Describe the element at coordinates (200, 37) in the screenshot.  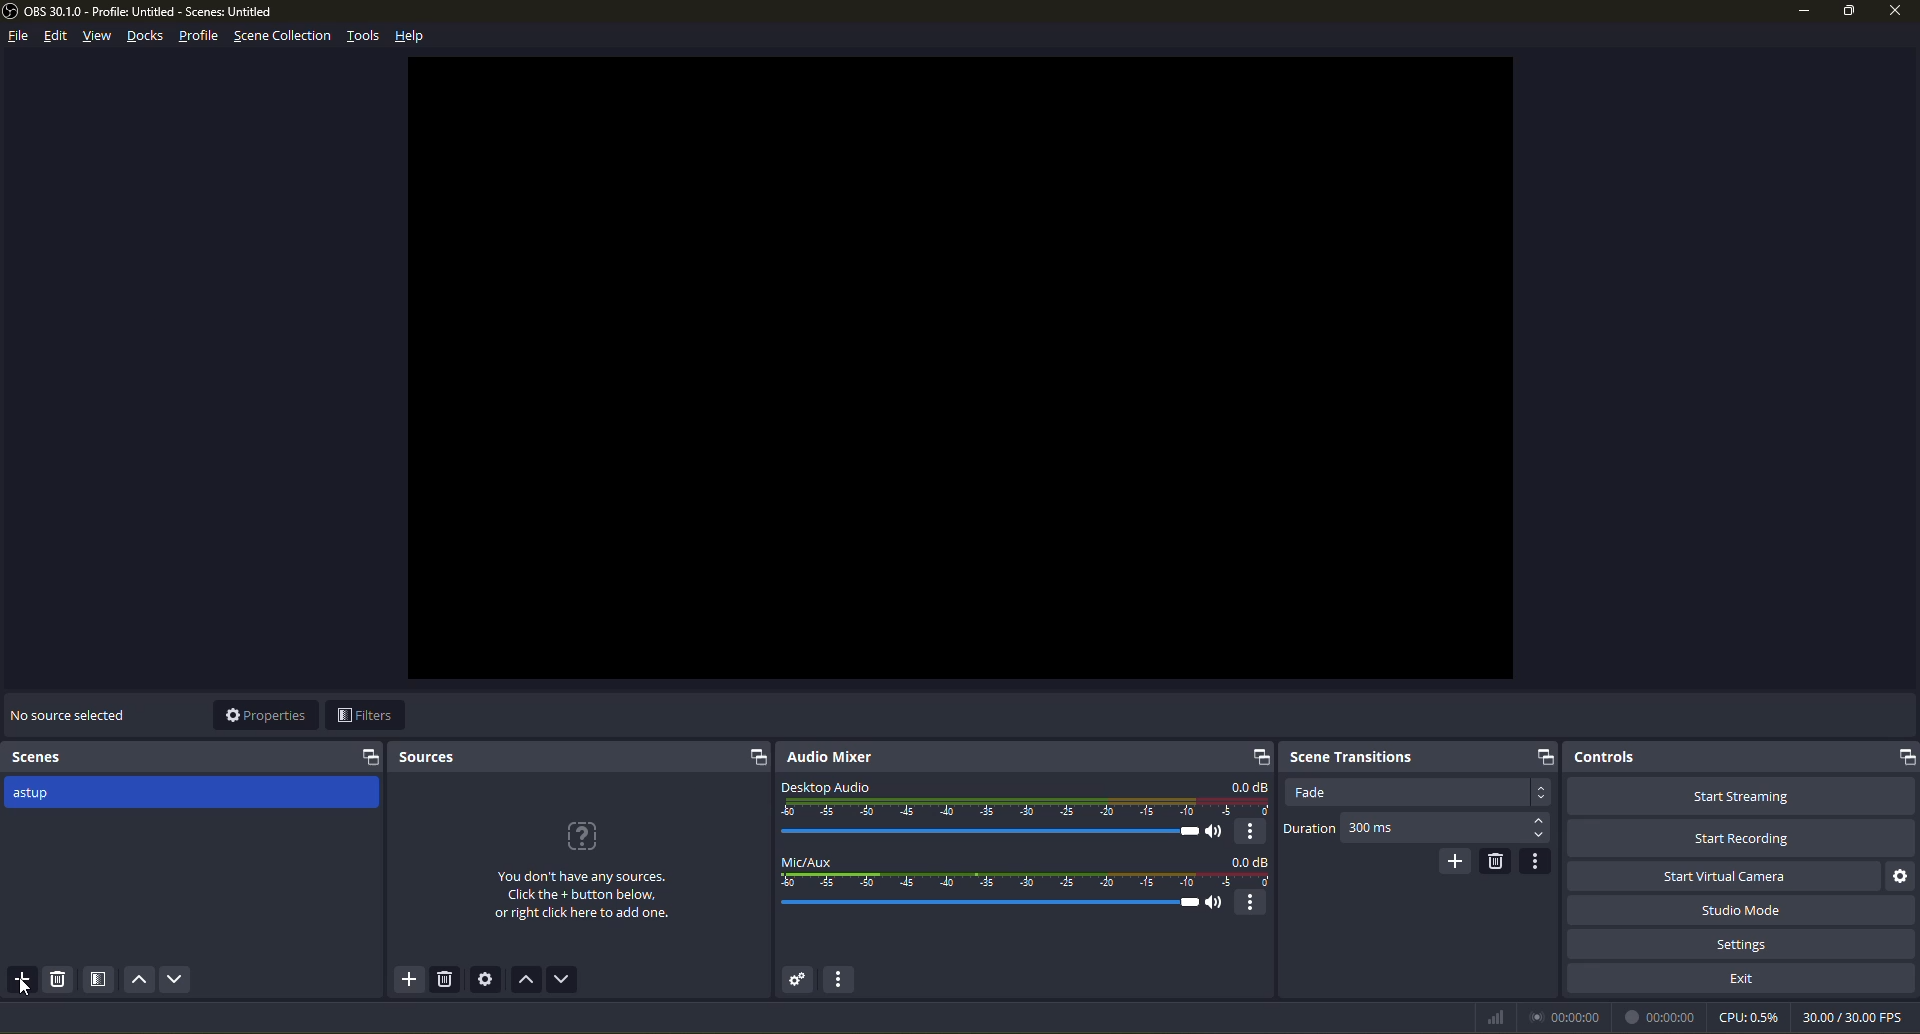
I see `profile` at that location.